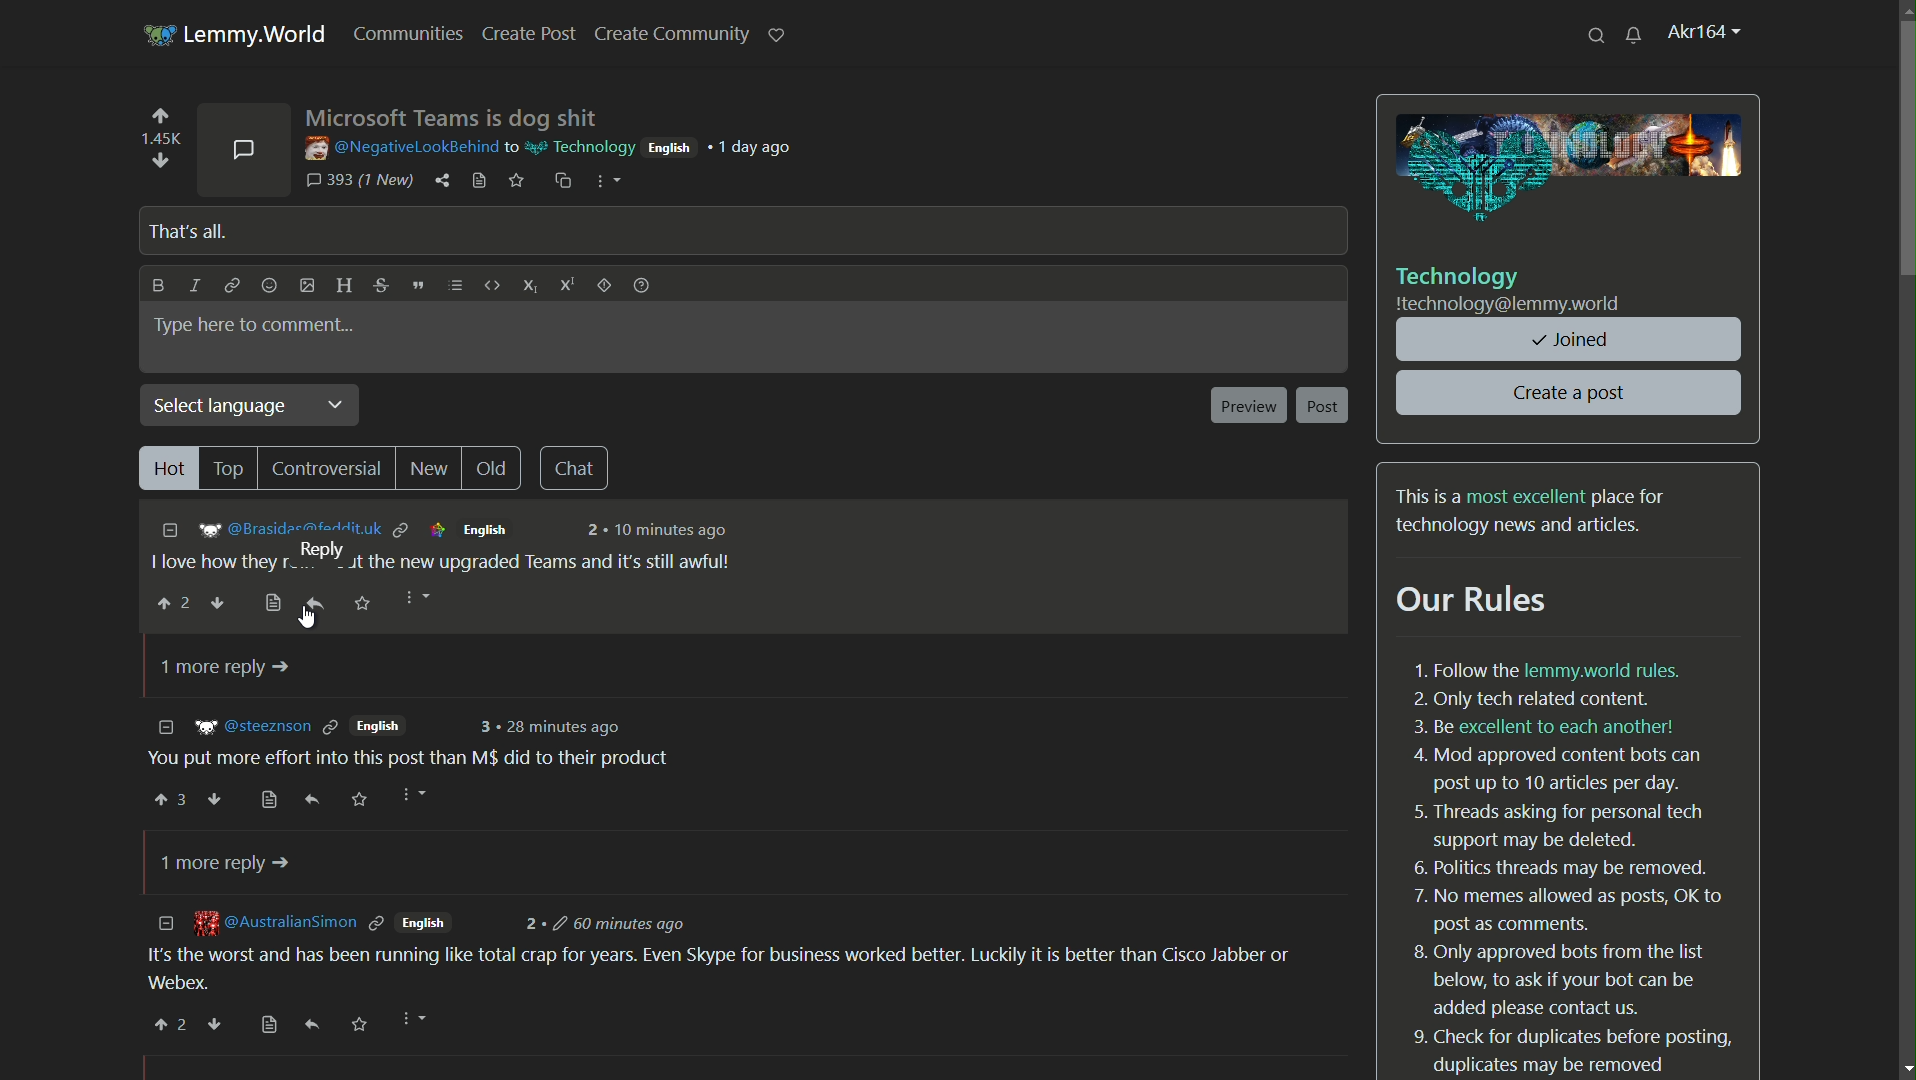  What do you see at coordinates (168, 605) in the screenshot?
I see `upvote` at bounding box center [168, 605].